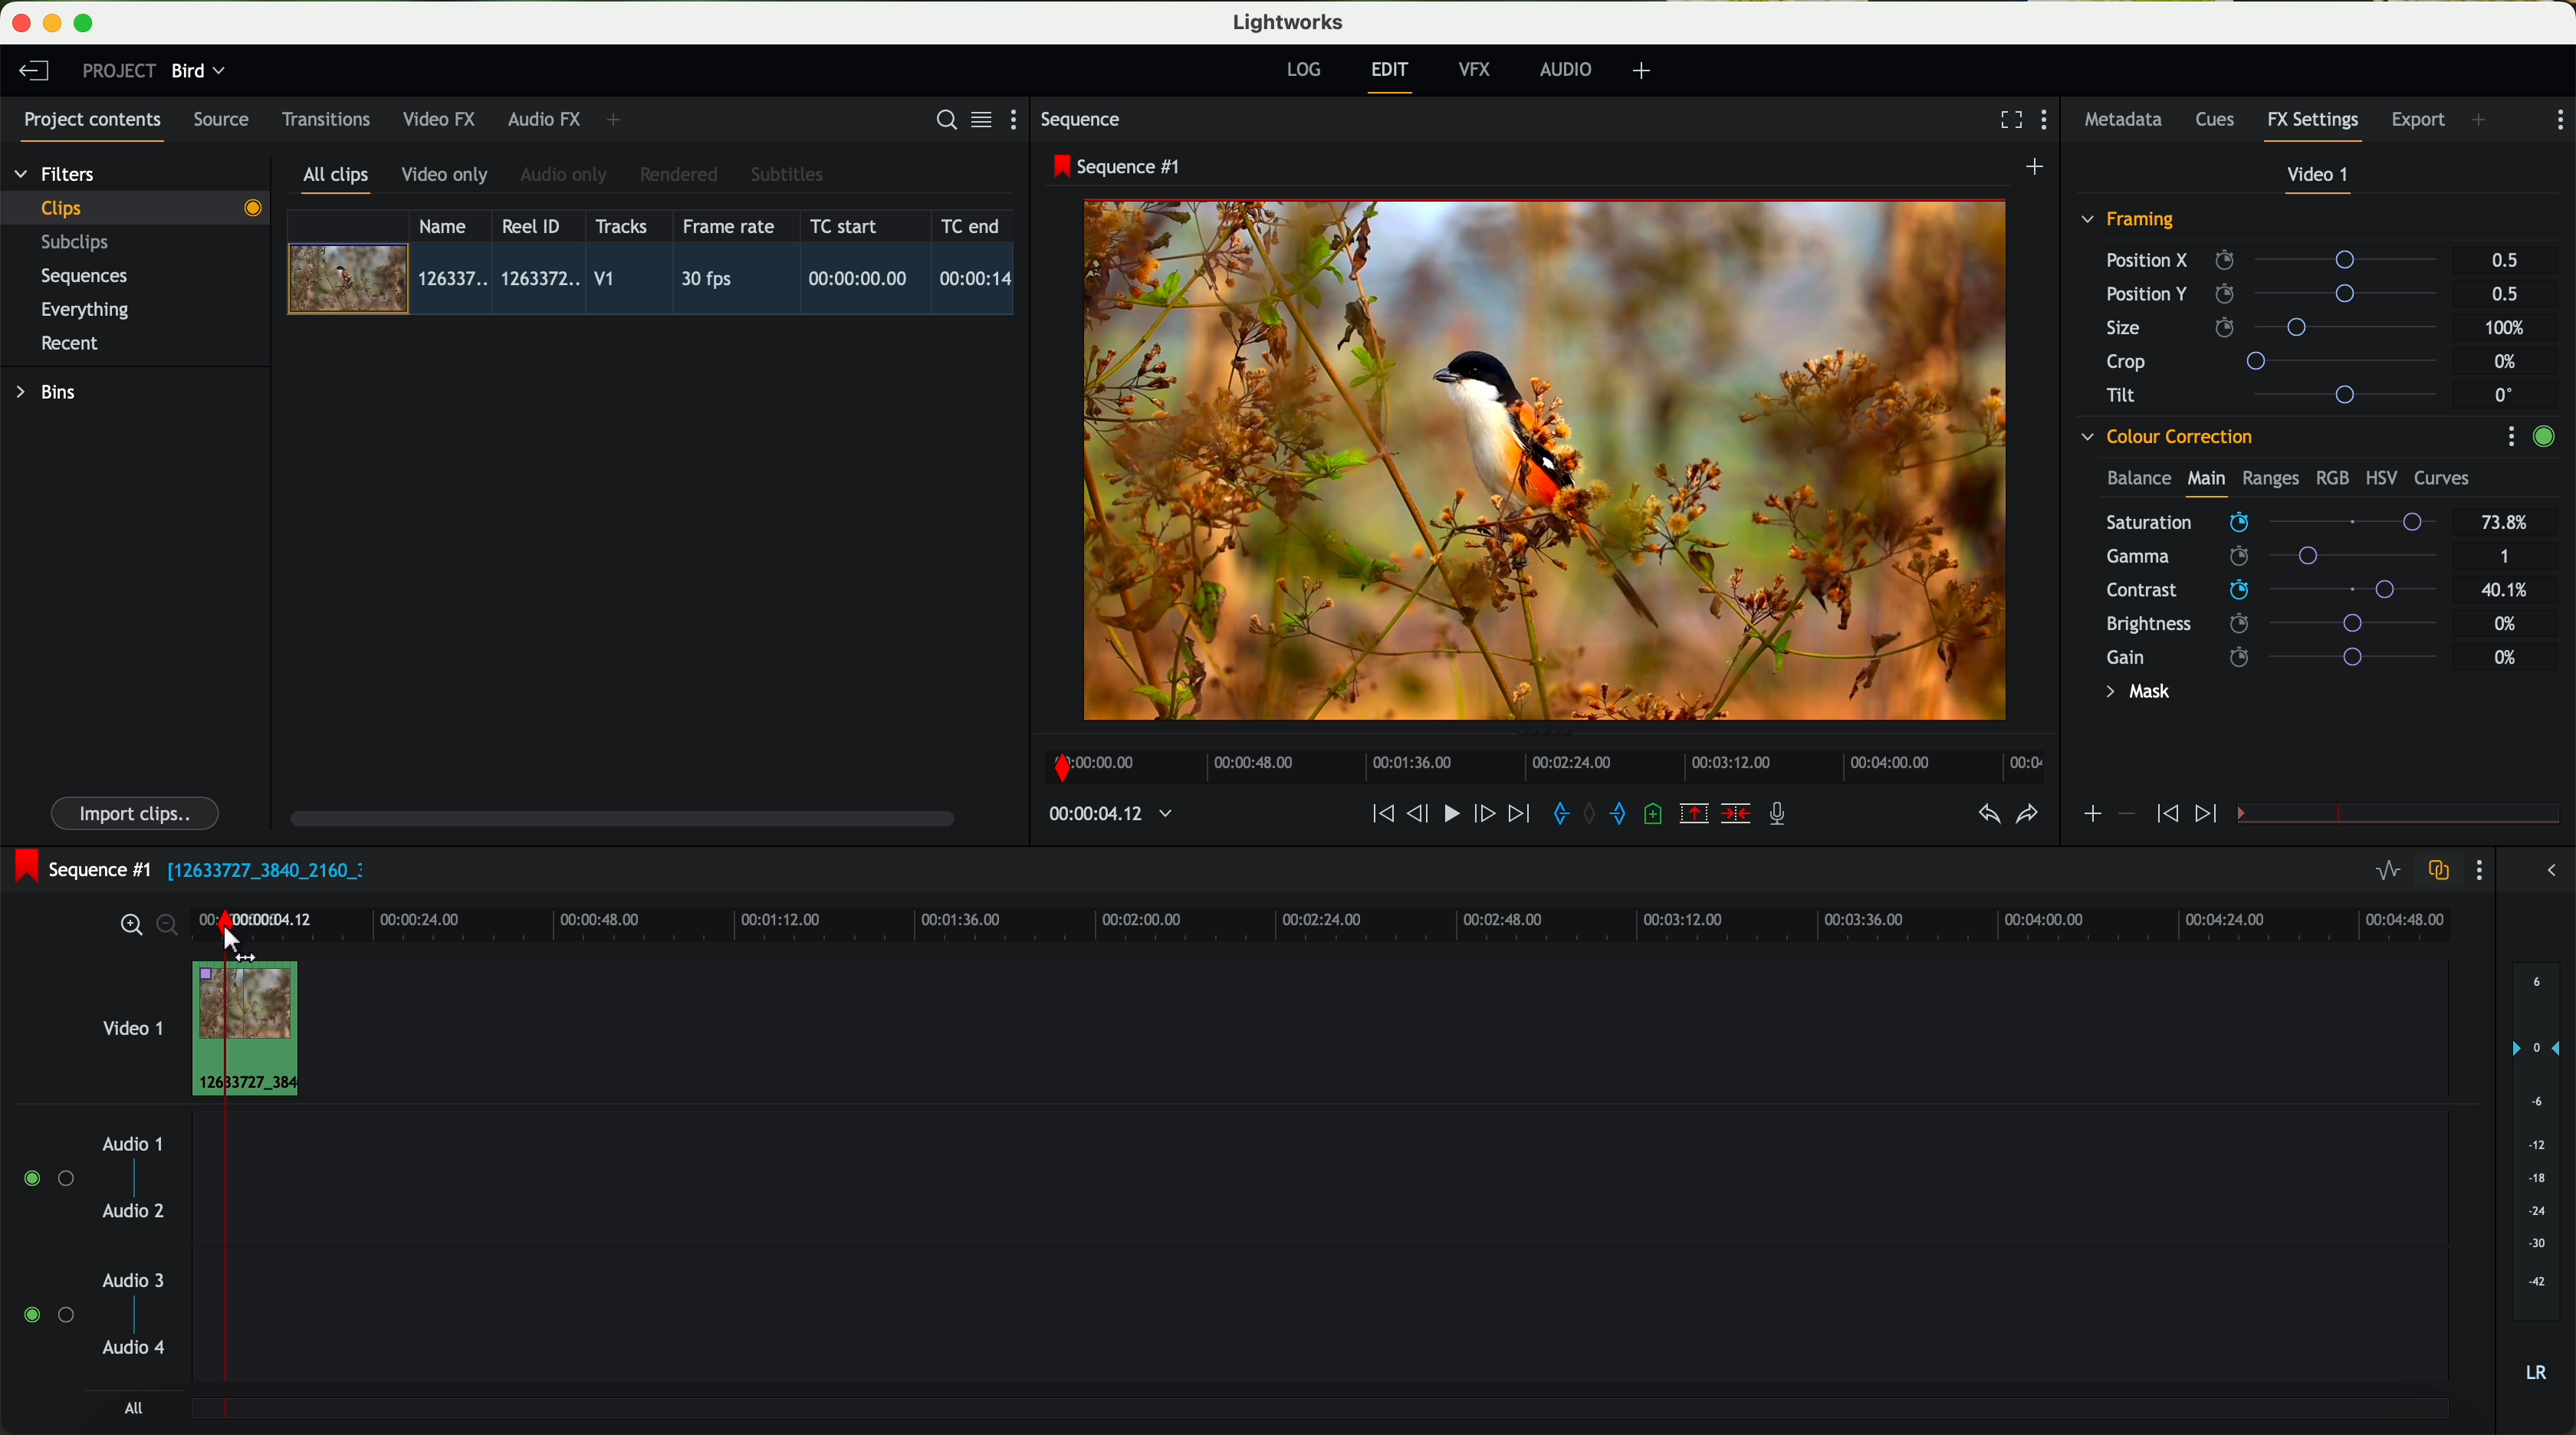 The image size is (2576, 1435). I want to click on TC end, so click(972, 225).